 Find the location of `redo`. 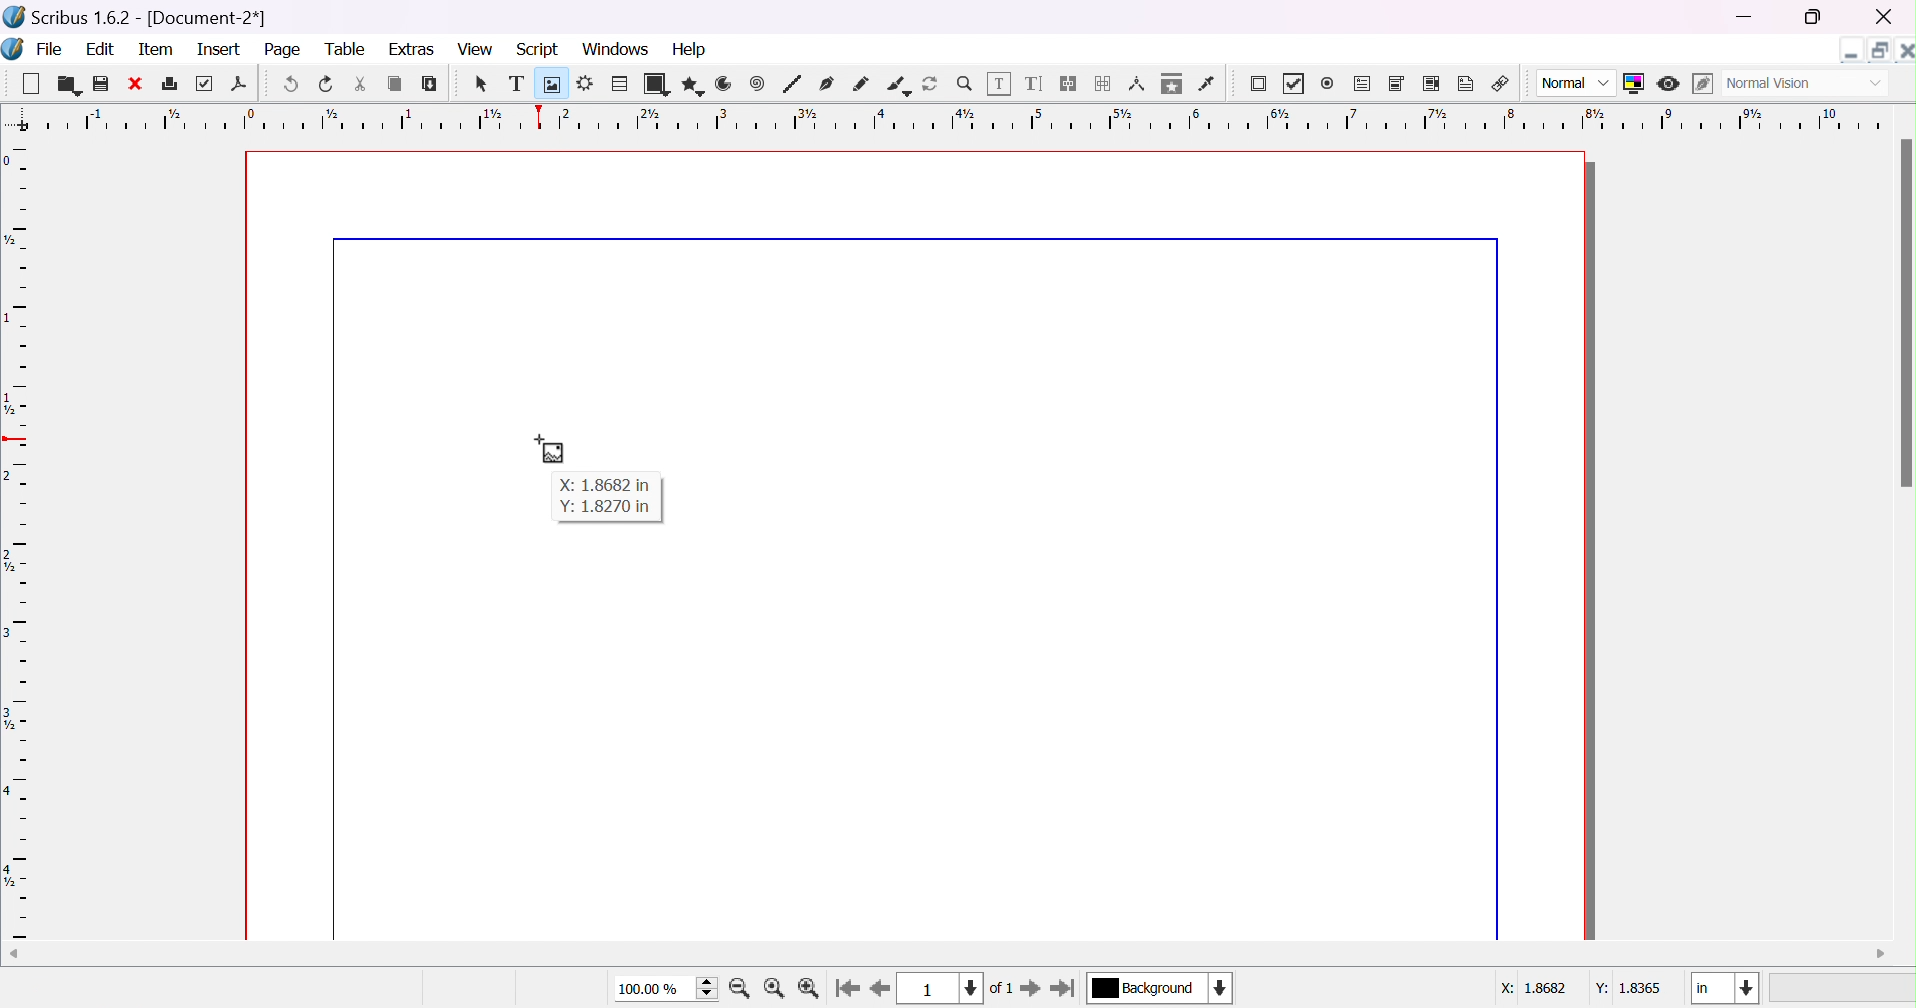

redo is located at coordinates (327, 84).